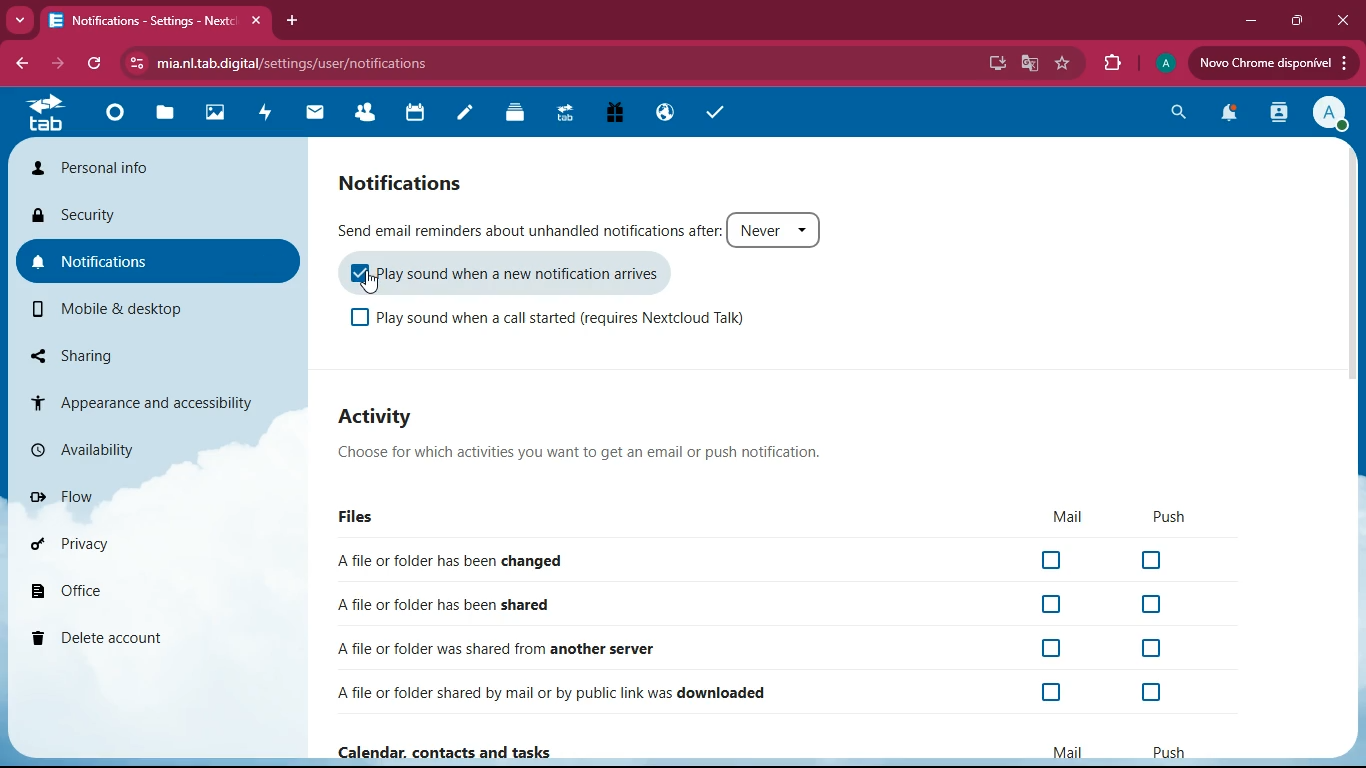 This screenshot has height=768, width=1366. I want to click on Calendar, contacts and tasks, so click(463, 752).